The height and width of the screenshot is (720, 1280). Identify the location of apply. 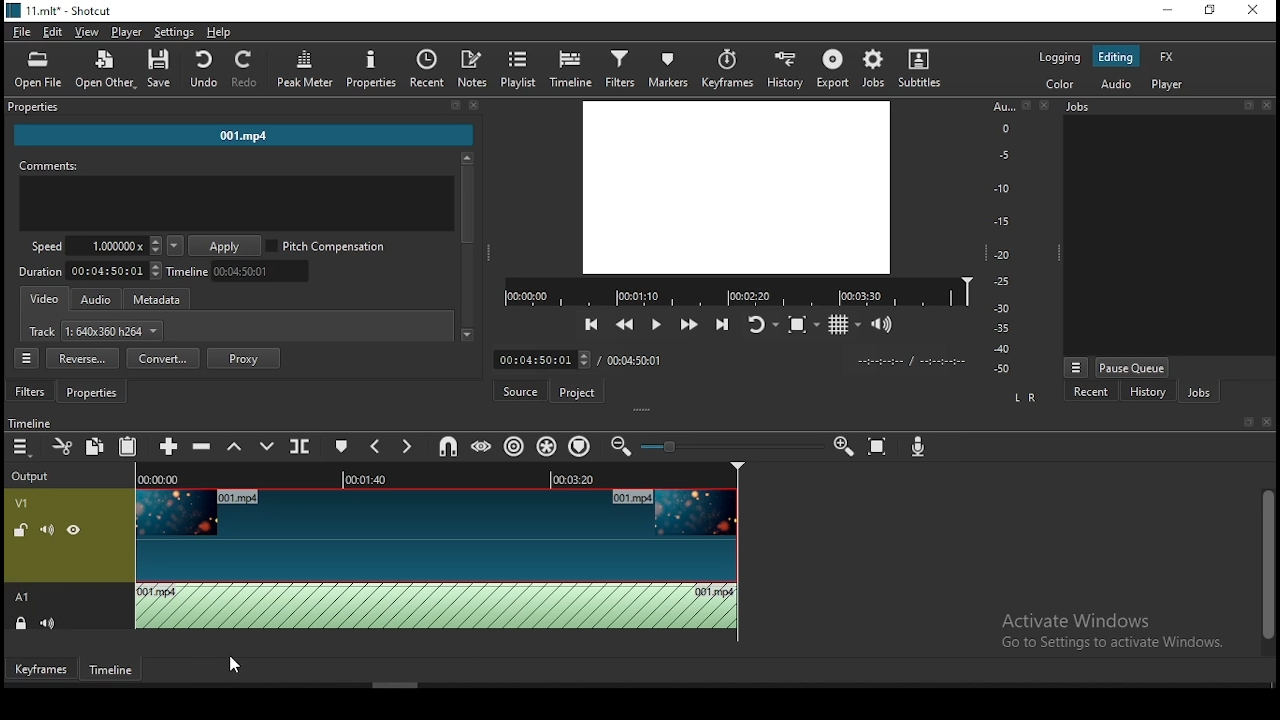
(225, 246).